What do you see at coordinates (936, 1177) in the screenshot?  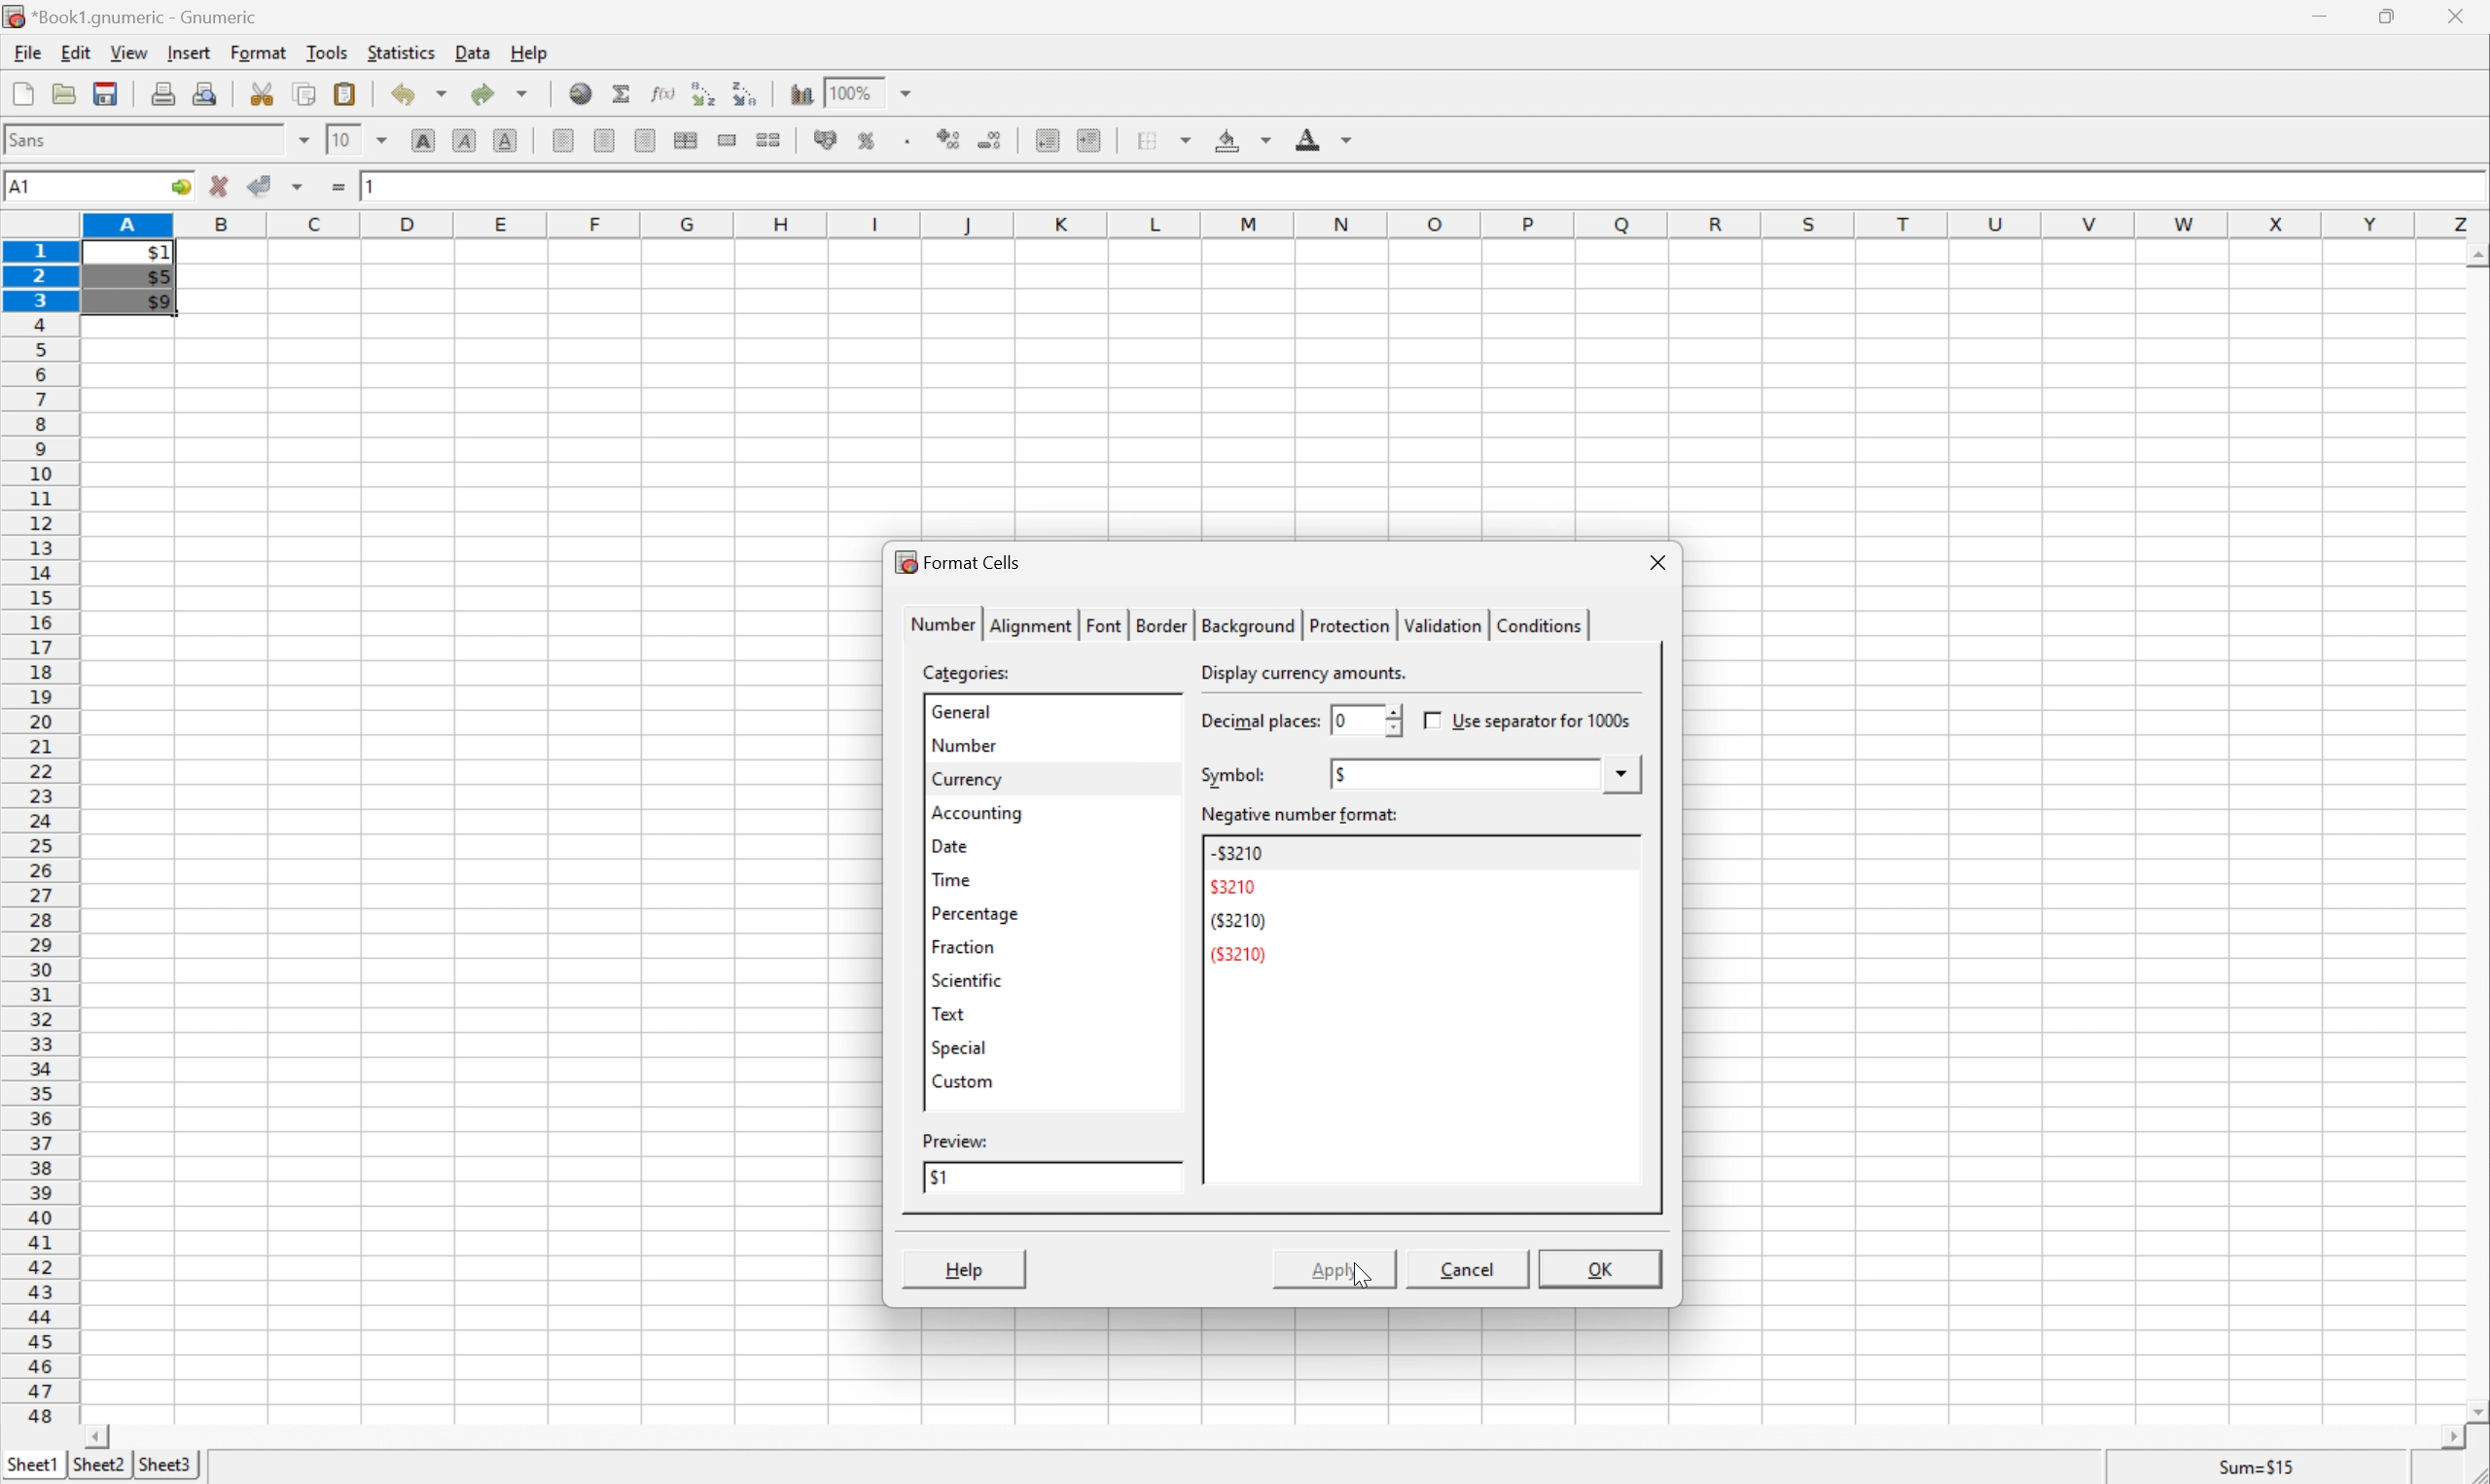 I see `1` at bounding box center [936, 1177].